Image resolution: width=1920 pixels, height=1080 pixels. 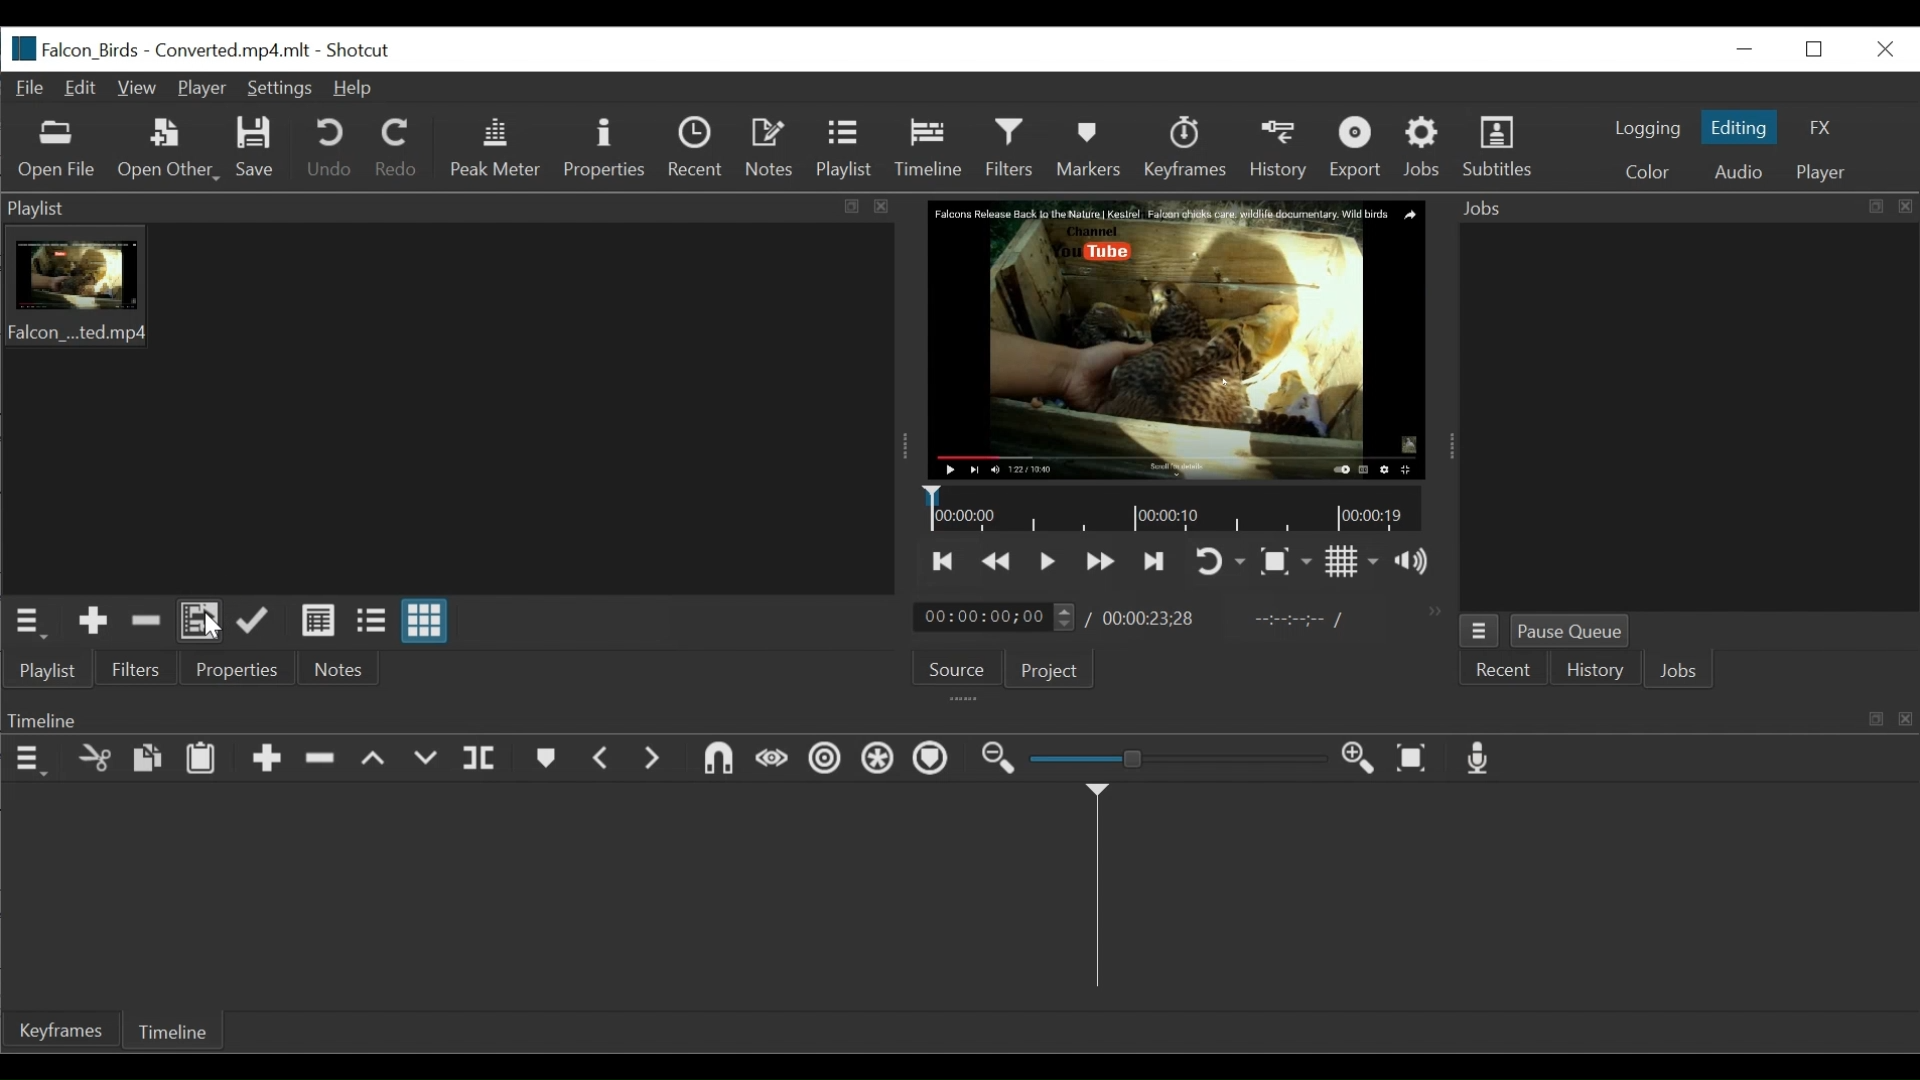 I want to click on Skip to the previous point, so click(x=947, y=564).